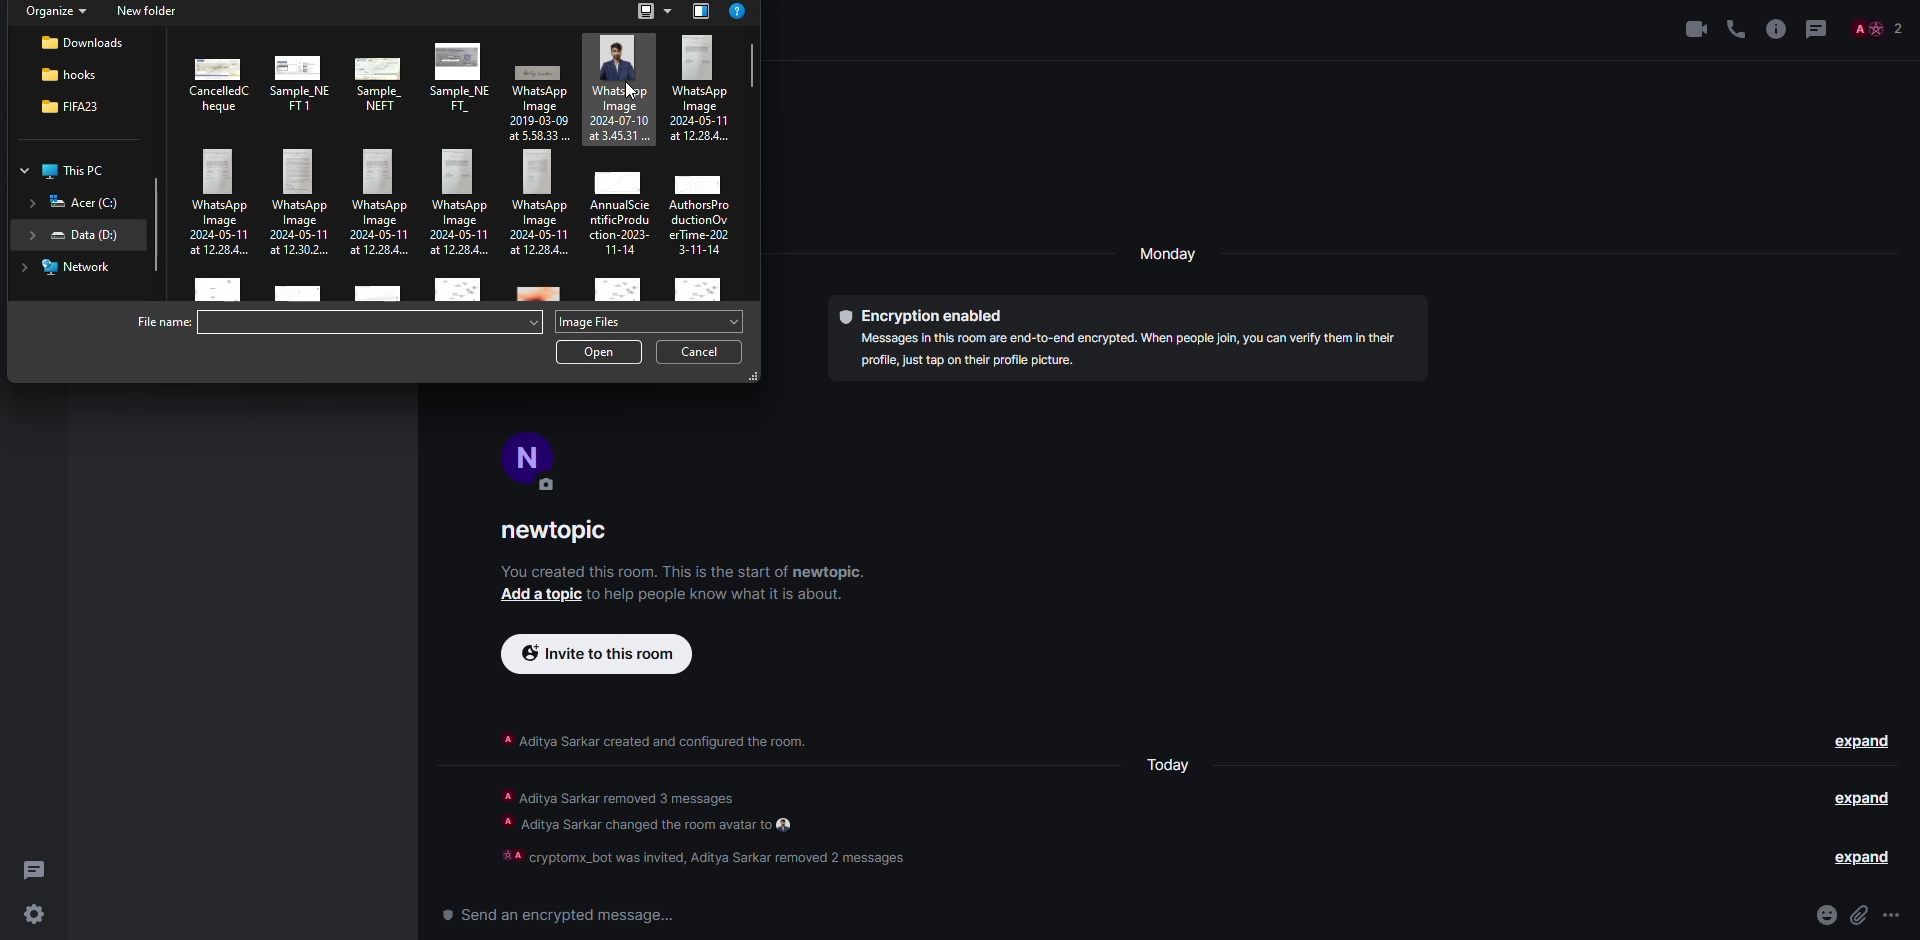 This screenshot has width=1920, height=940. I want to click on click to select, so click(301, 293).